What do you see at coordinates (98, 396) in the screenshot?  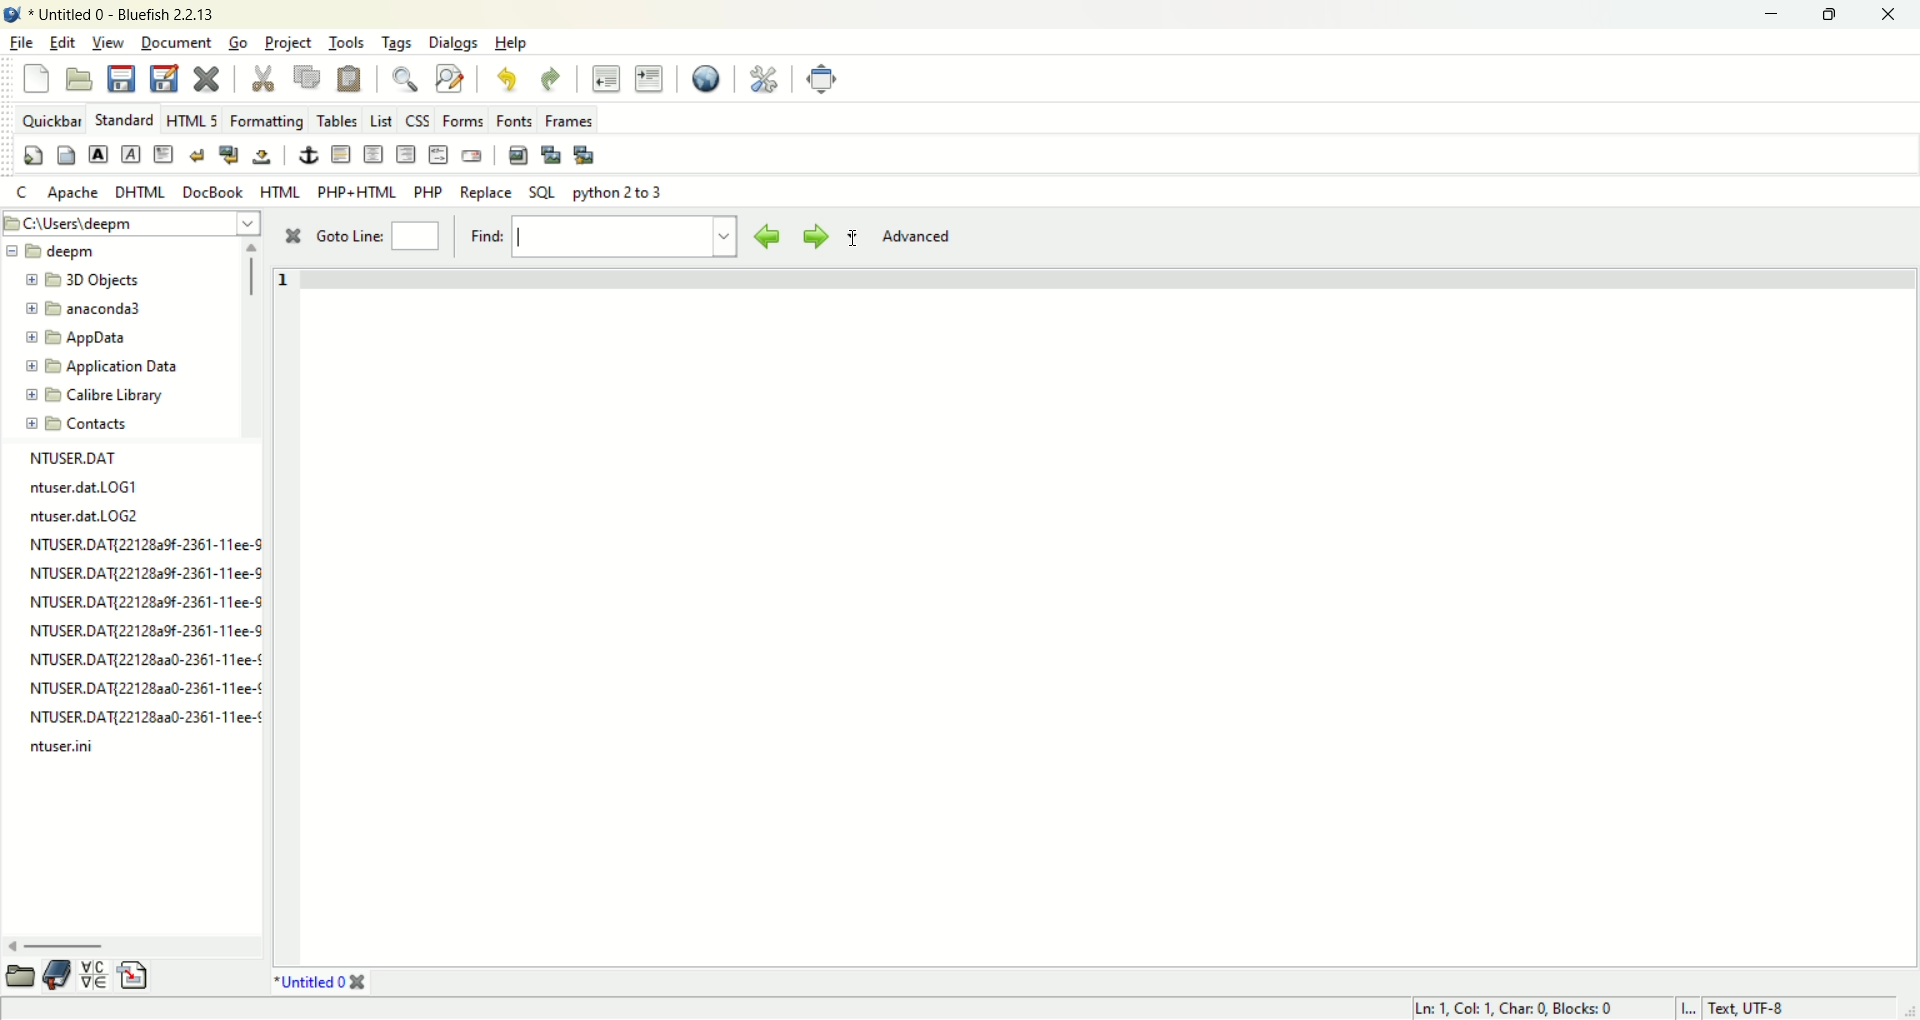 I see `calibre library` at bounding box center [98, 396].